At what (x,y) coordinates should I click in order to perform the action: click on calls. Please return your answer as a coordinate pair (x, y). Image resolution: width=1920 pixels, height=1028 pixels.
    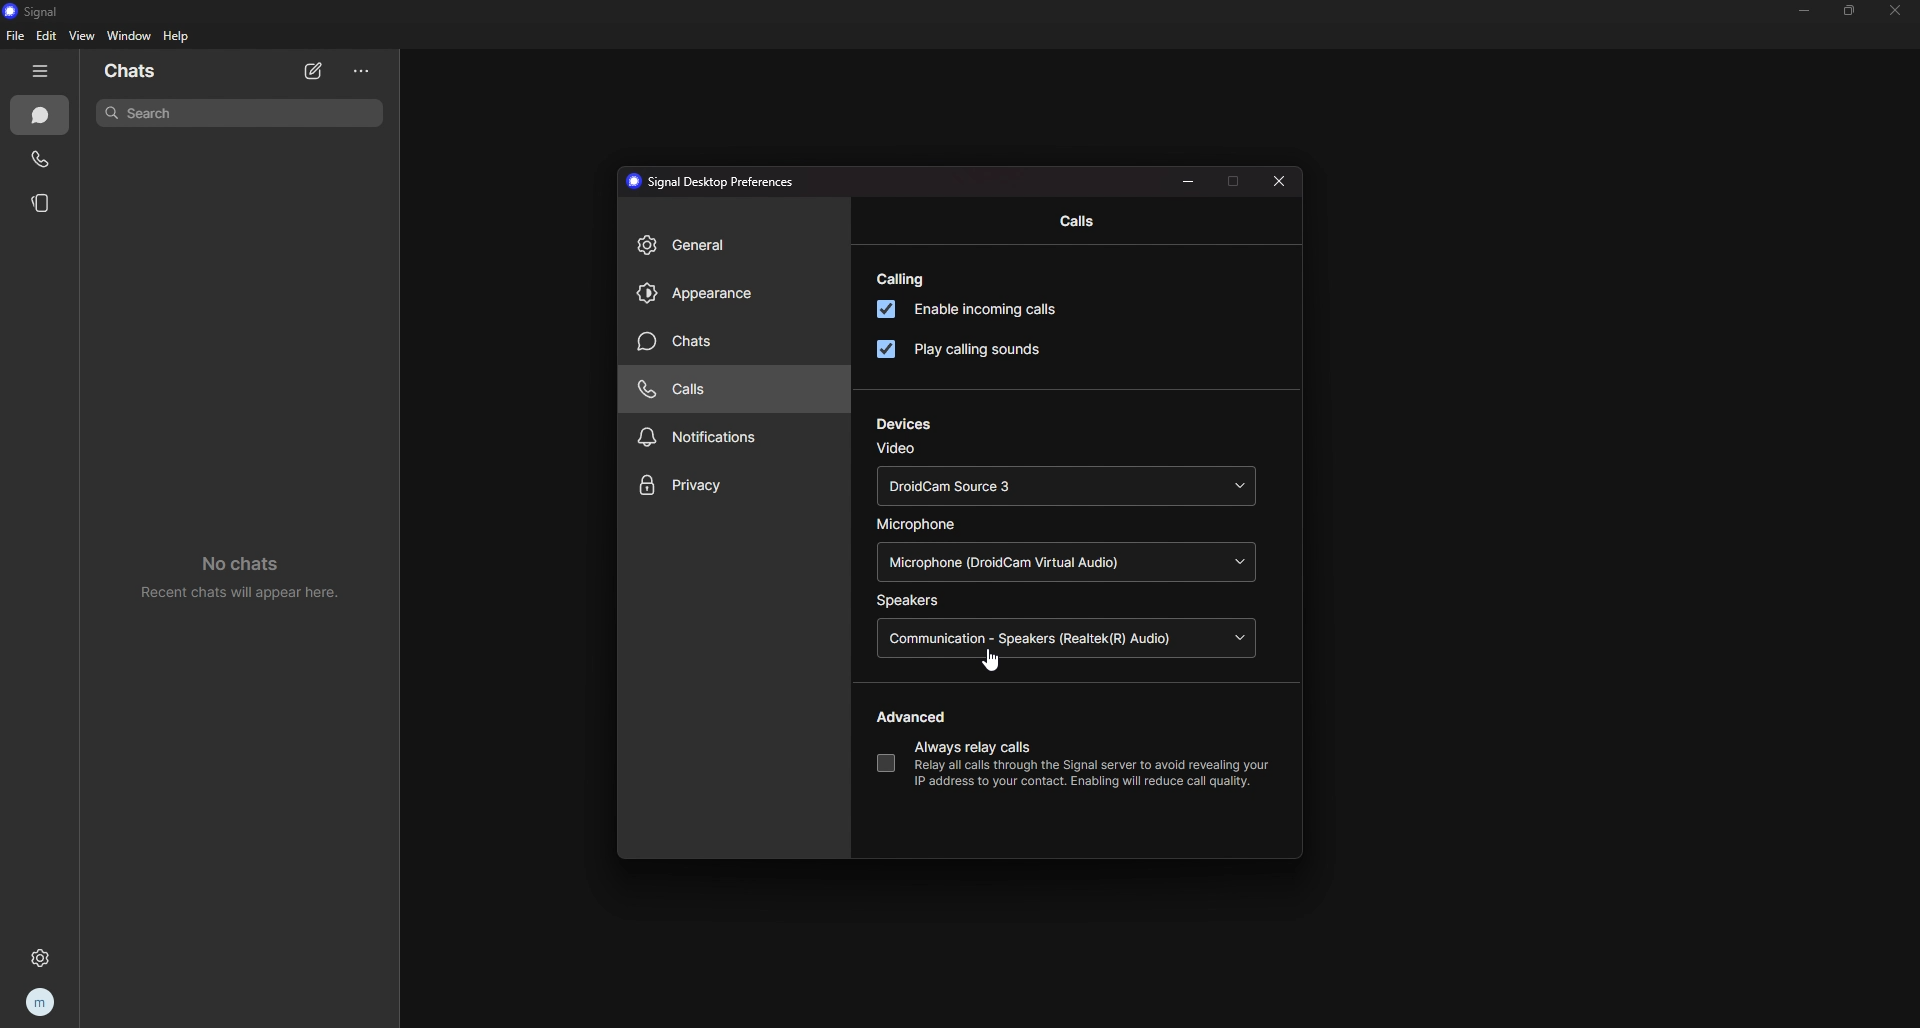
    Looking at the image, I should click on (724, 390).